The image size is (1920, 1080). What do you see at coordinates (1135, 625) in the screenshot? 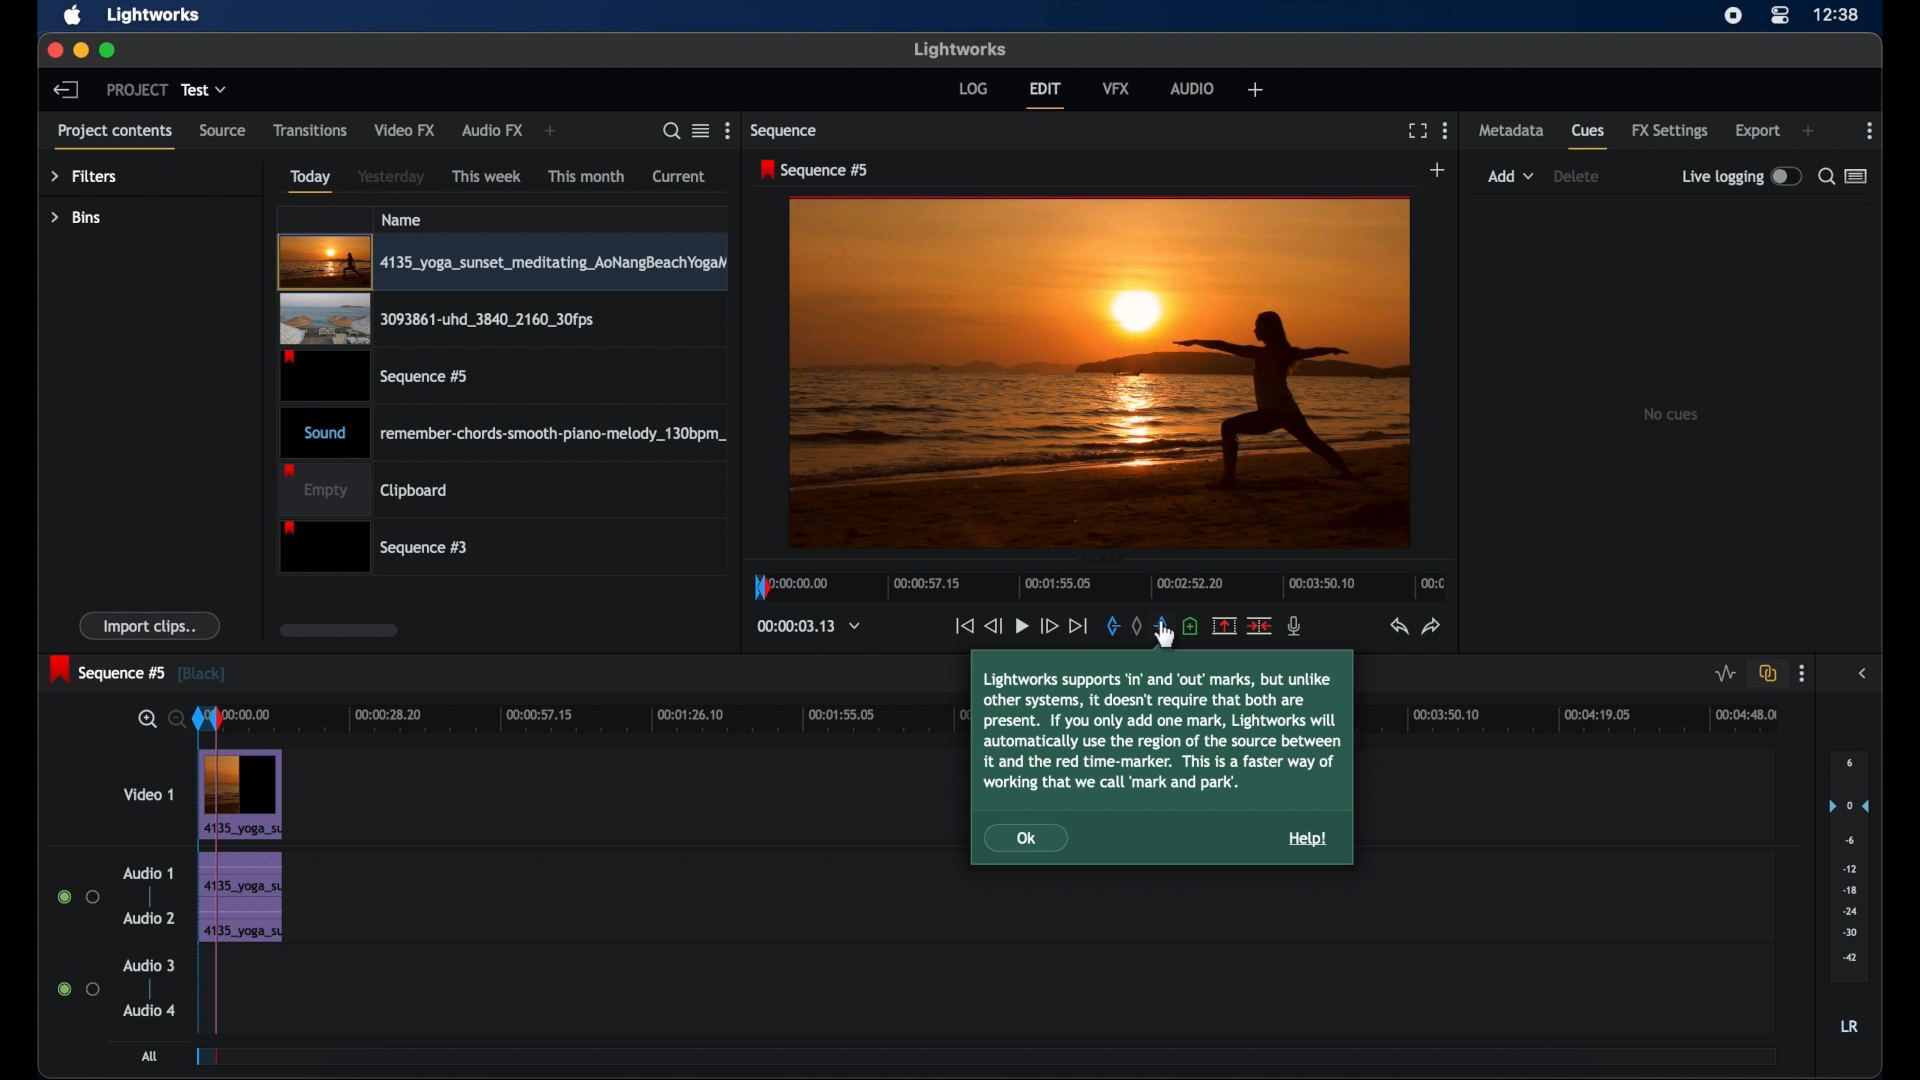
I see `clear all marks` at bounding box center [1135, 625].